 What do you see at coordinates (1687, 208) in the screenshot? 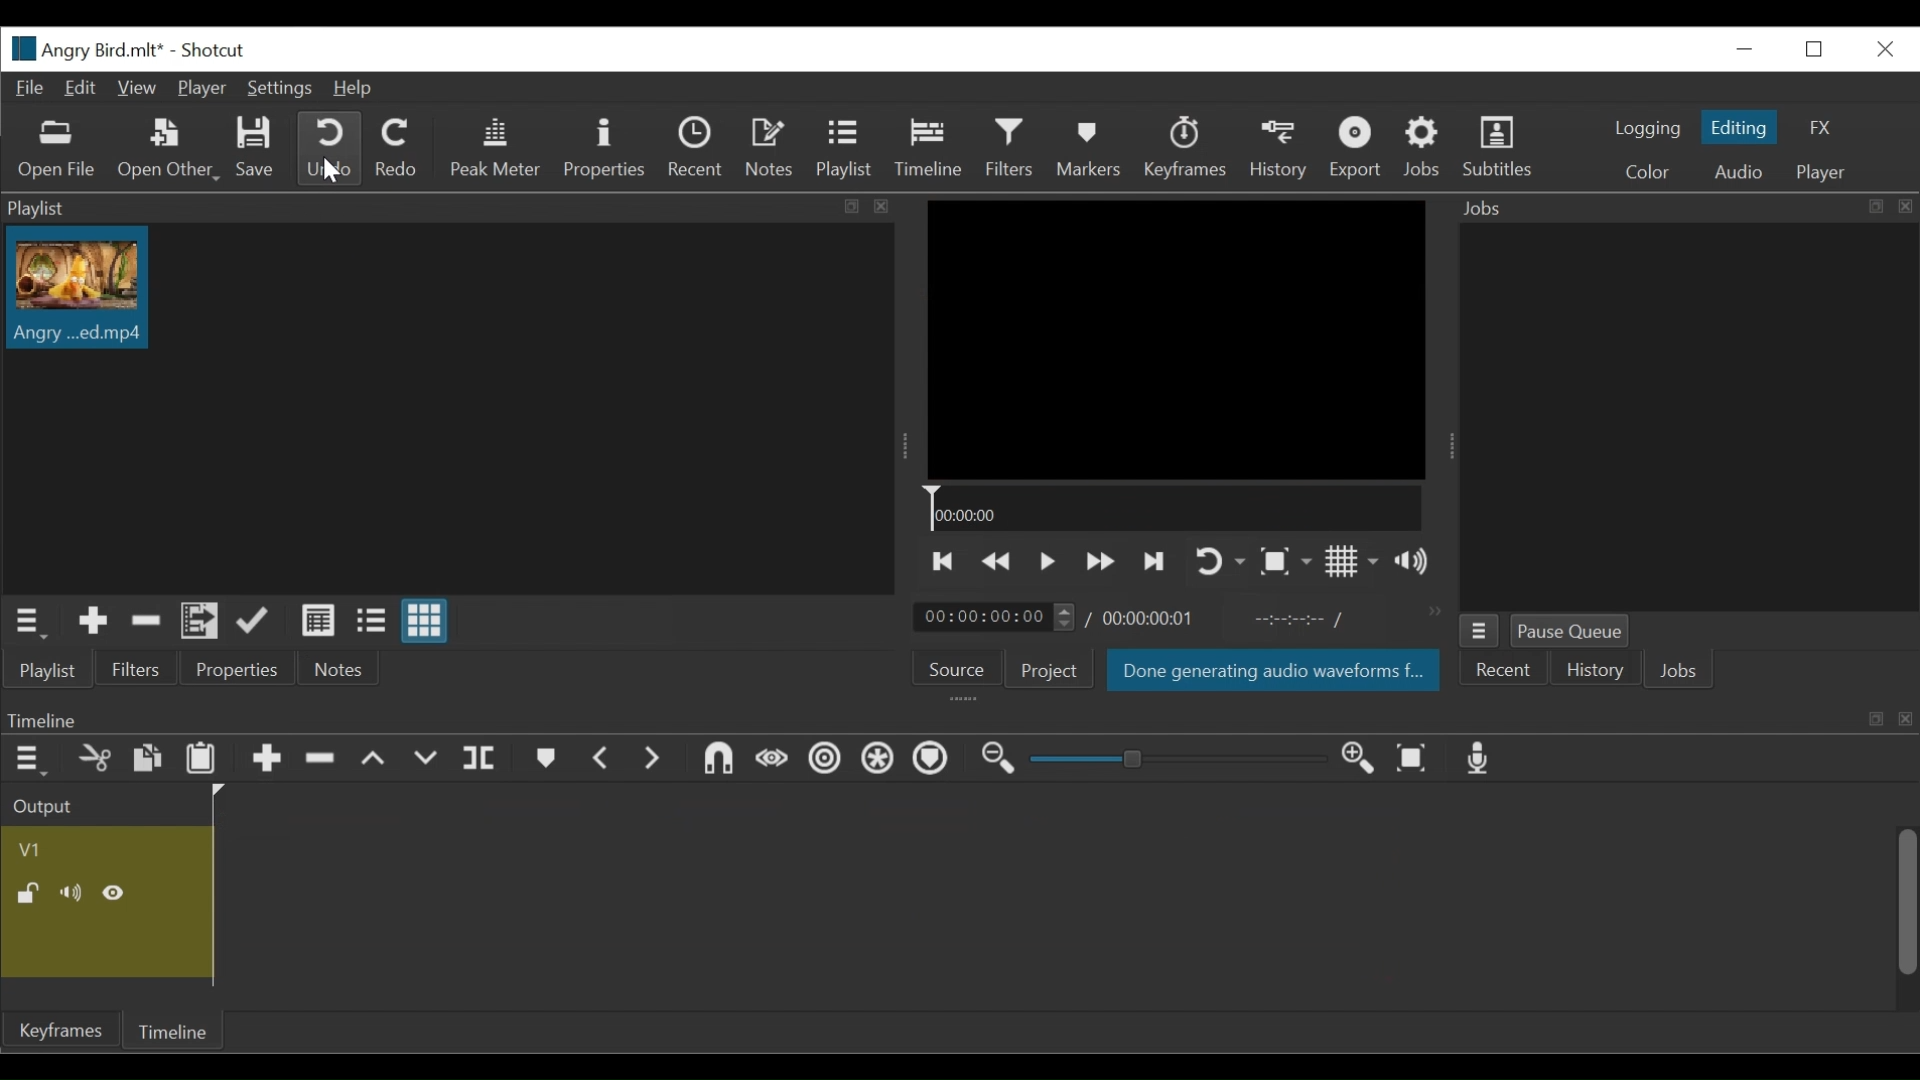
I see `Jobs Panel` at bounding box center [1687, 208].